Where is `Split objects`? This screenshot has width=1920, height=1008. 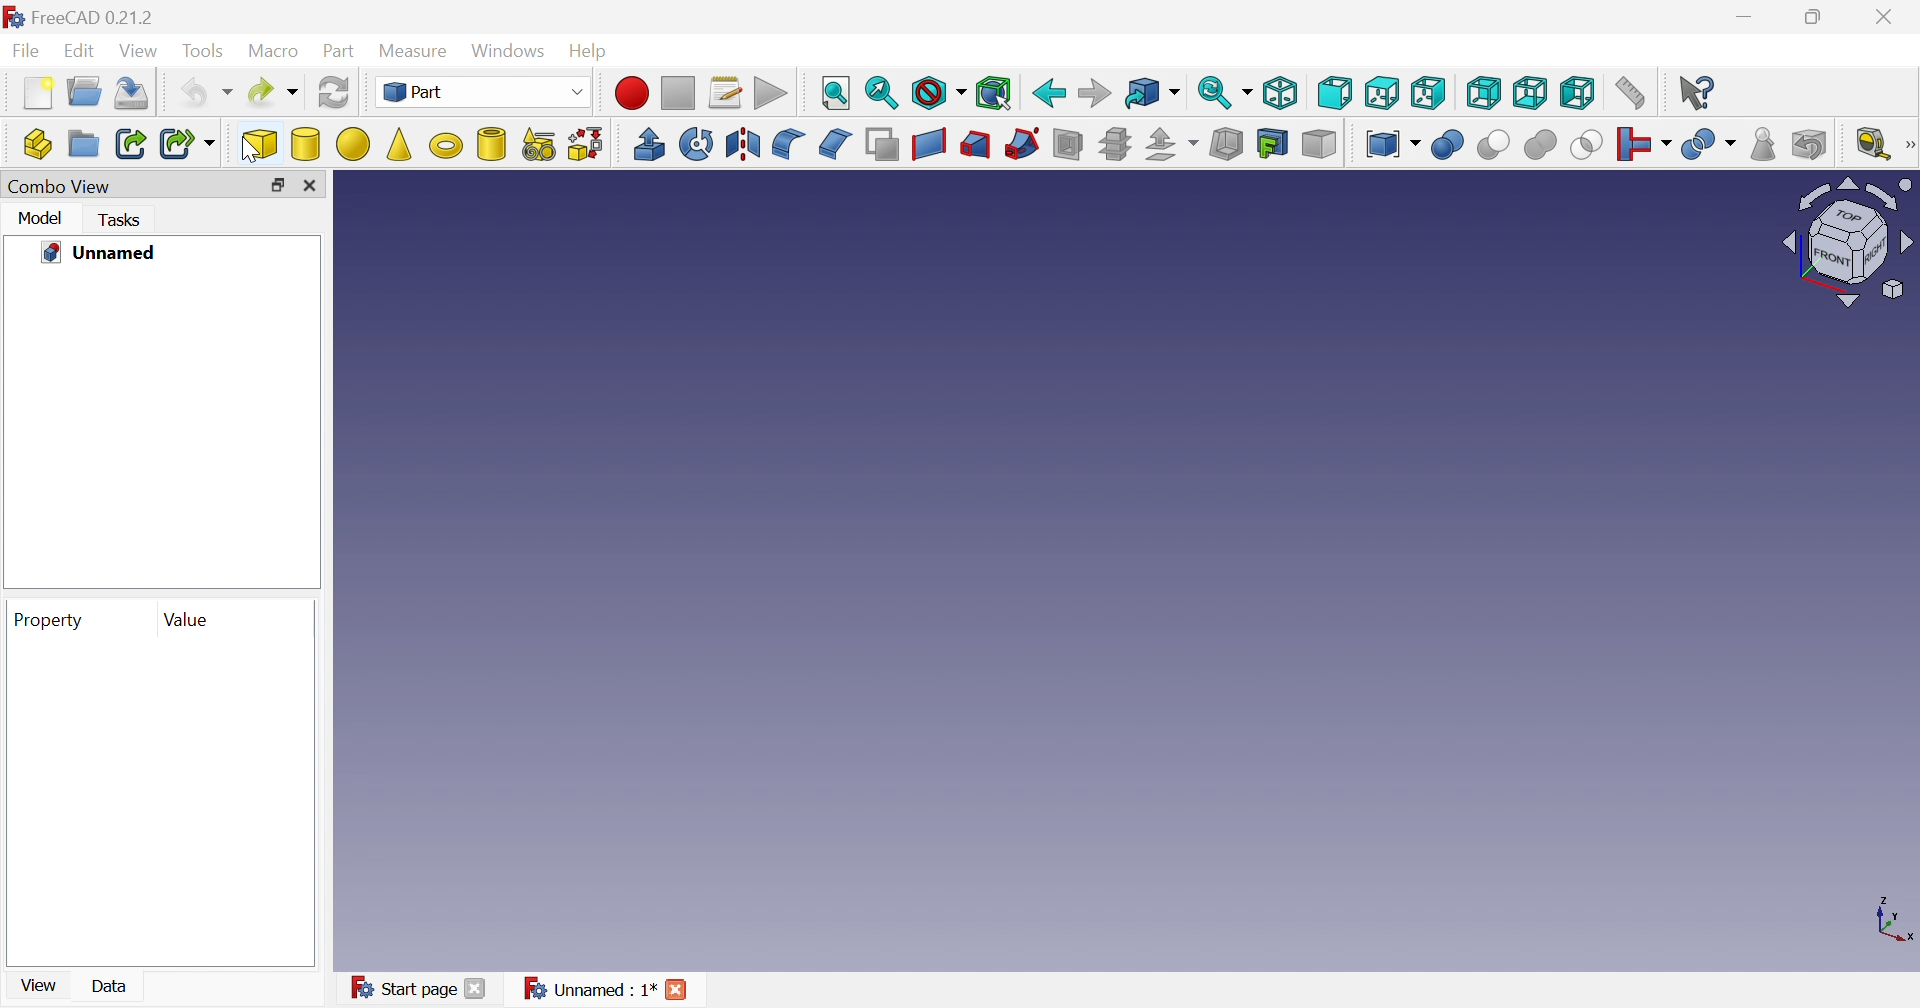 Split objects is located at coordinates (1707, 144).